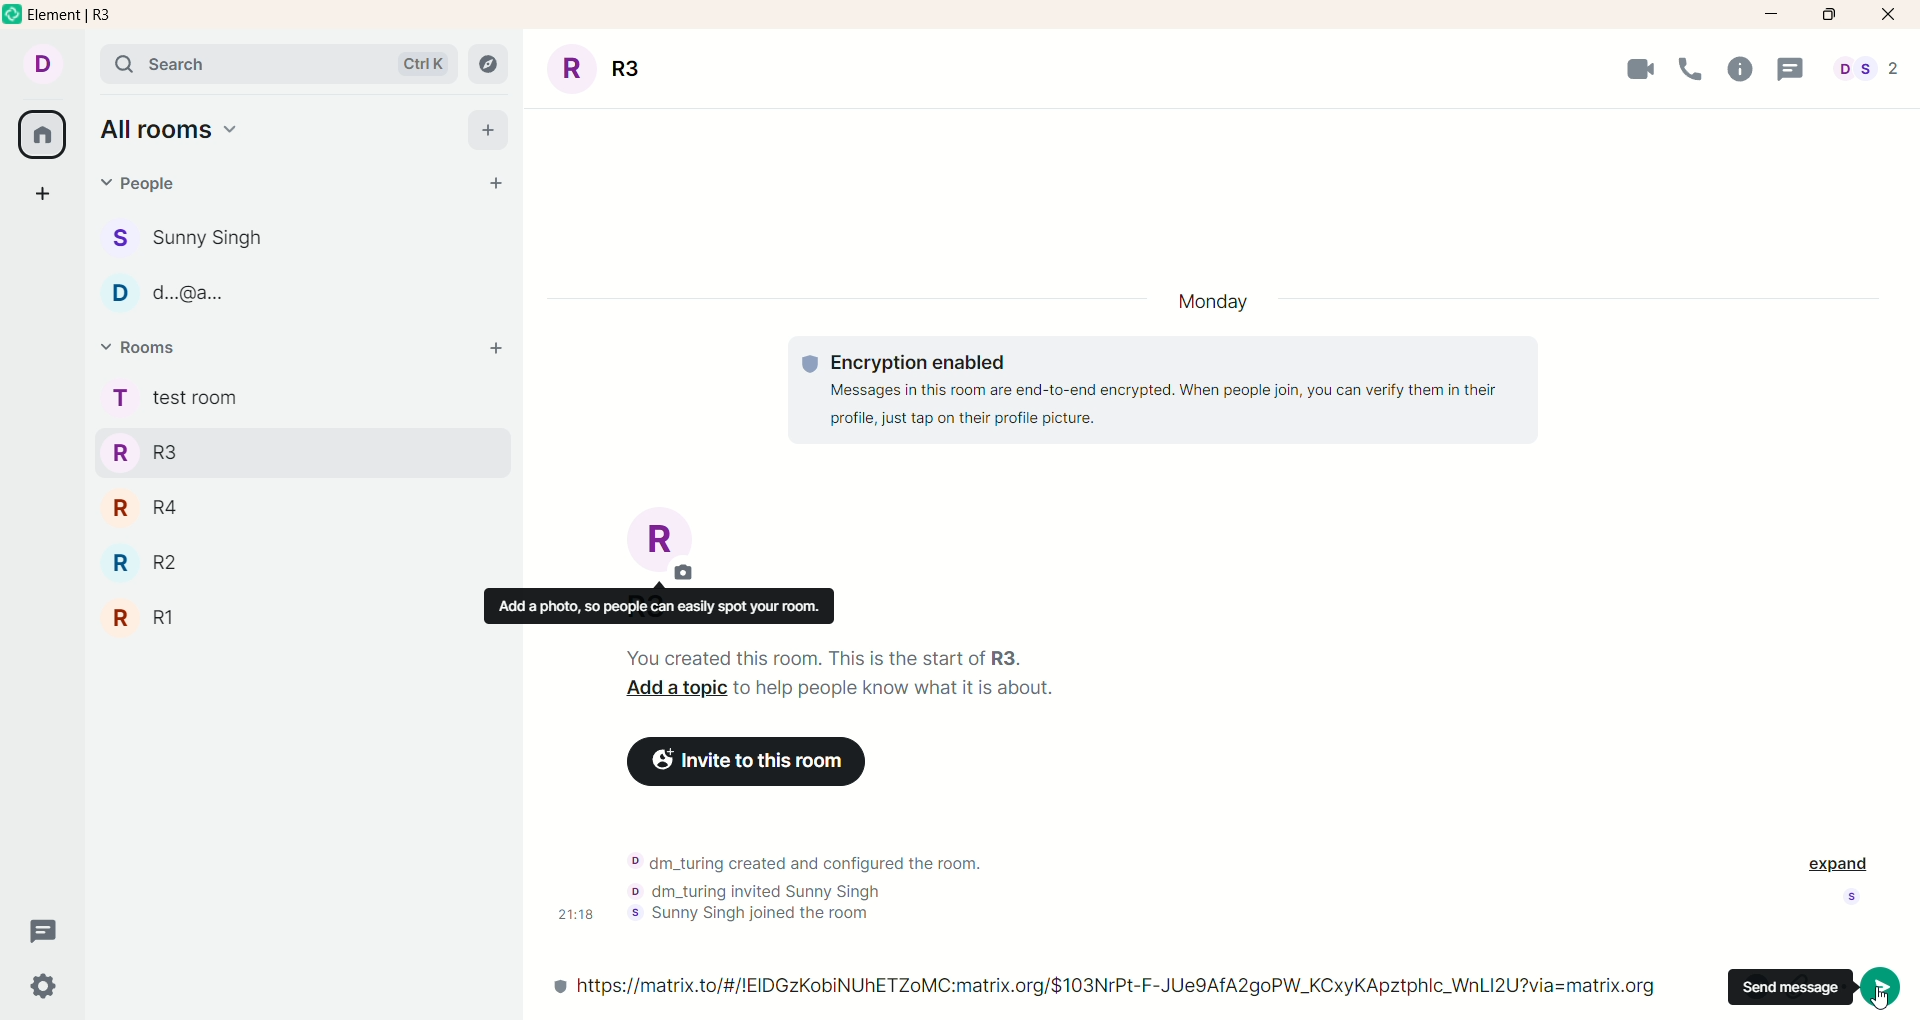 The image size is (1920, 1020). What do you see at coordinates (278, 66) in the screenshot?
I see `search` at bounding box center [278, 66].